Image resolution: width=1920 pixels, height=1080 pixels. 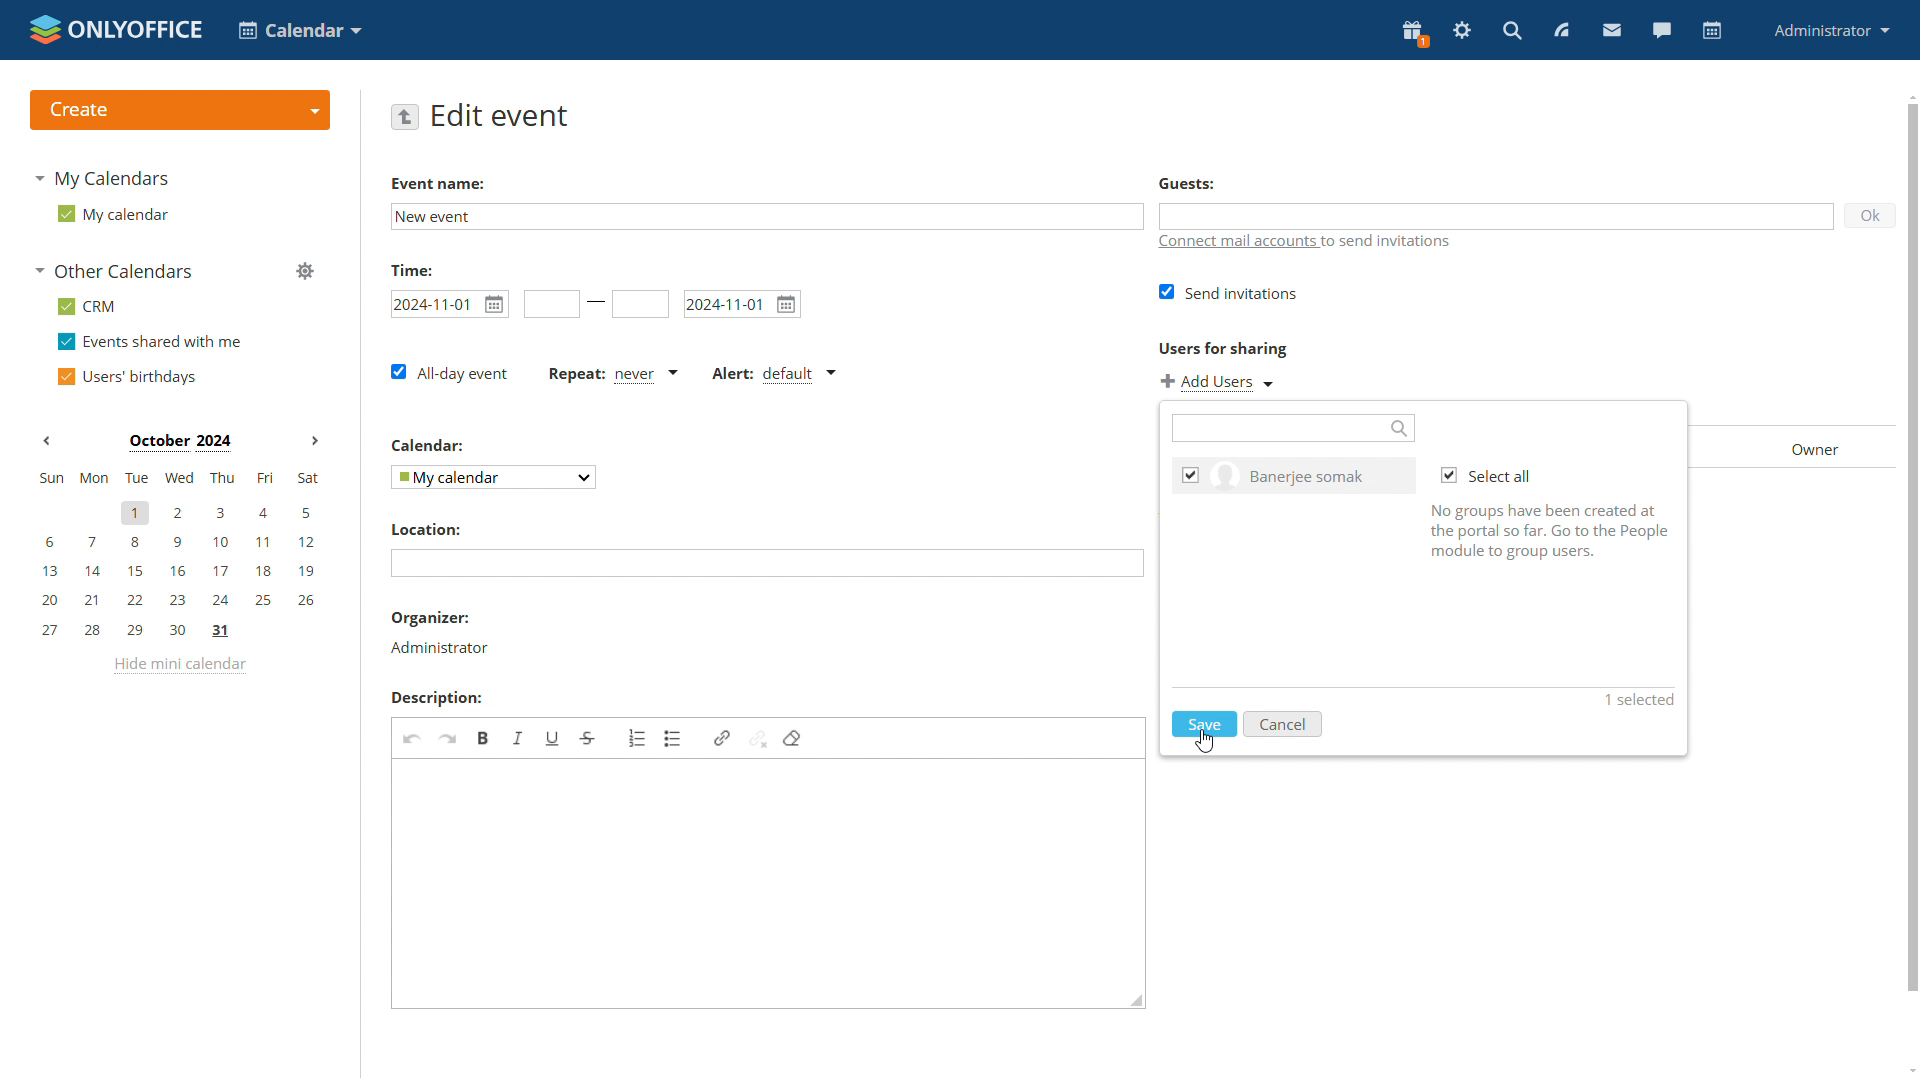 I want to click on edit description, so click(x=768, y=884).